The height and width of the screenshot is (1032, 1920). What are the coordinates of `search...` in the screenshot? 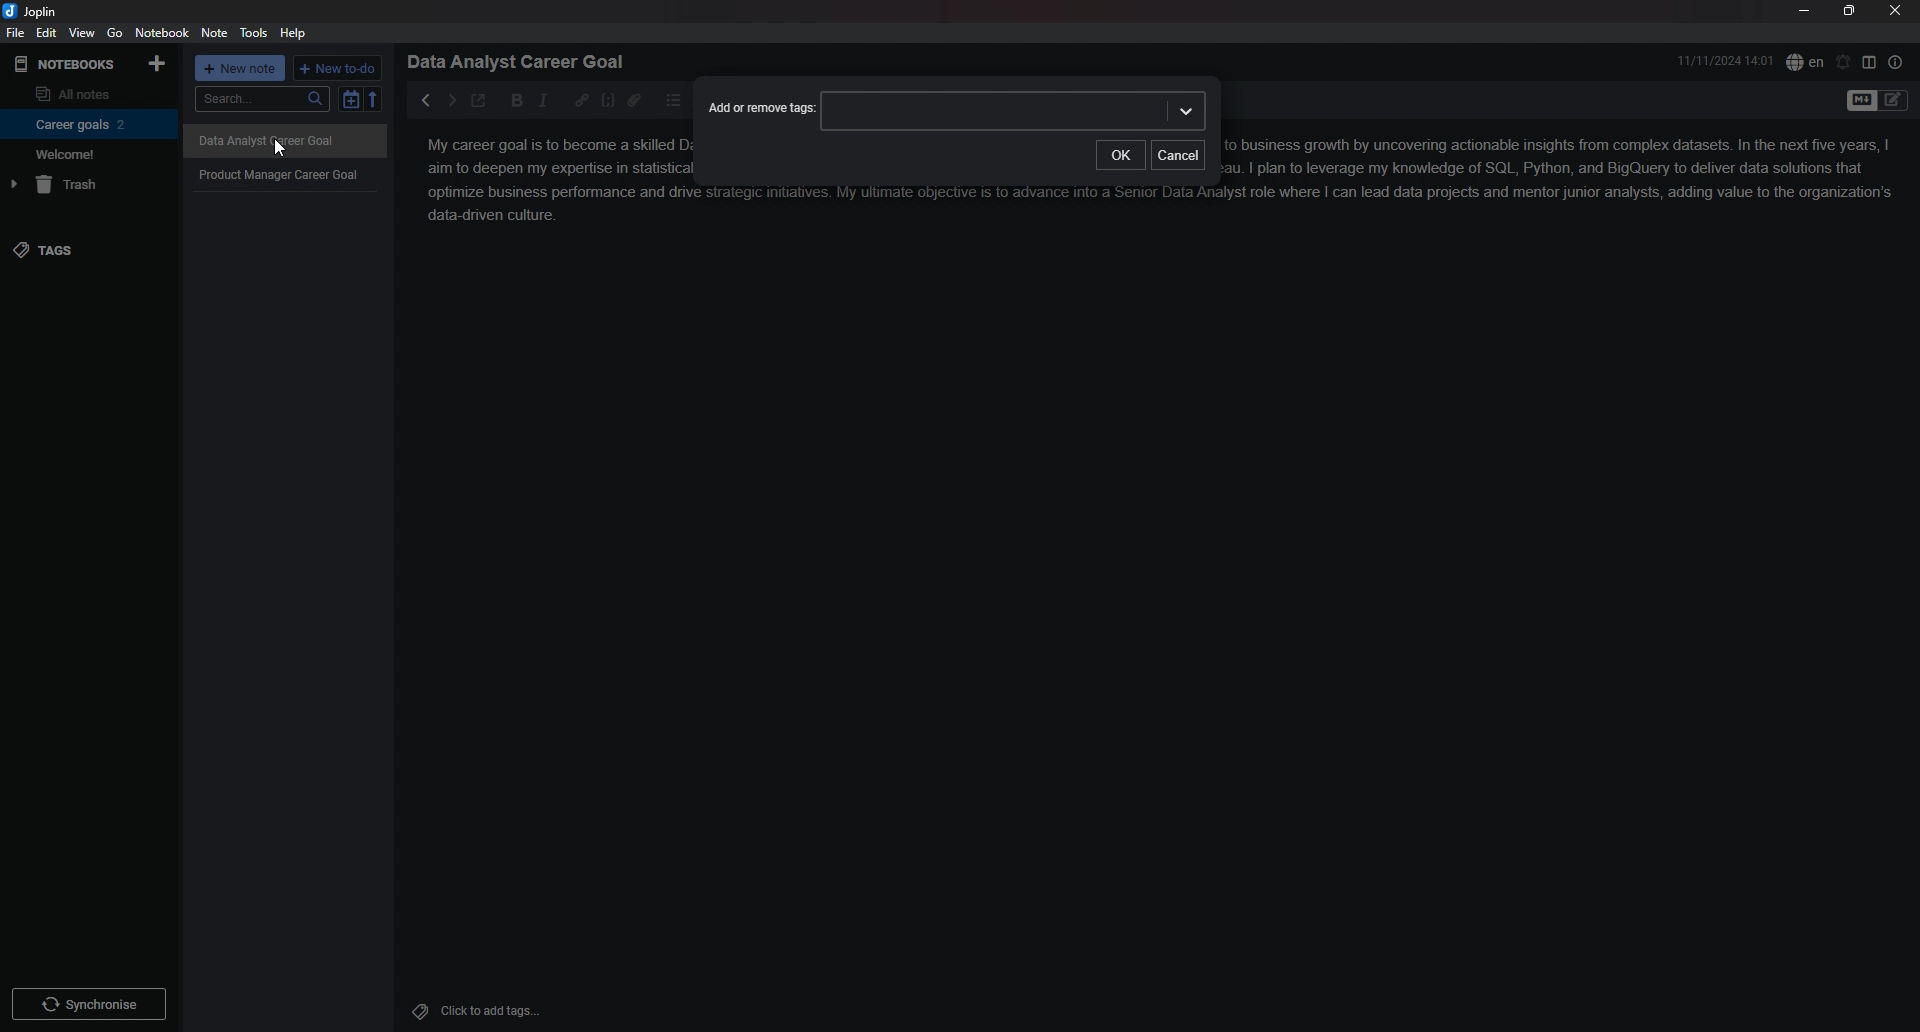 It's located at (261, 99).